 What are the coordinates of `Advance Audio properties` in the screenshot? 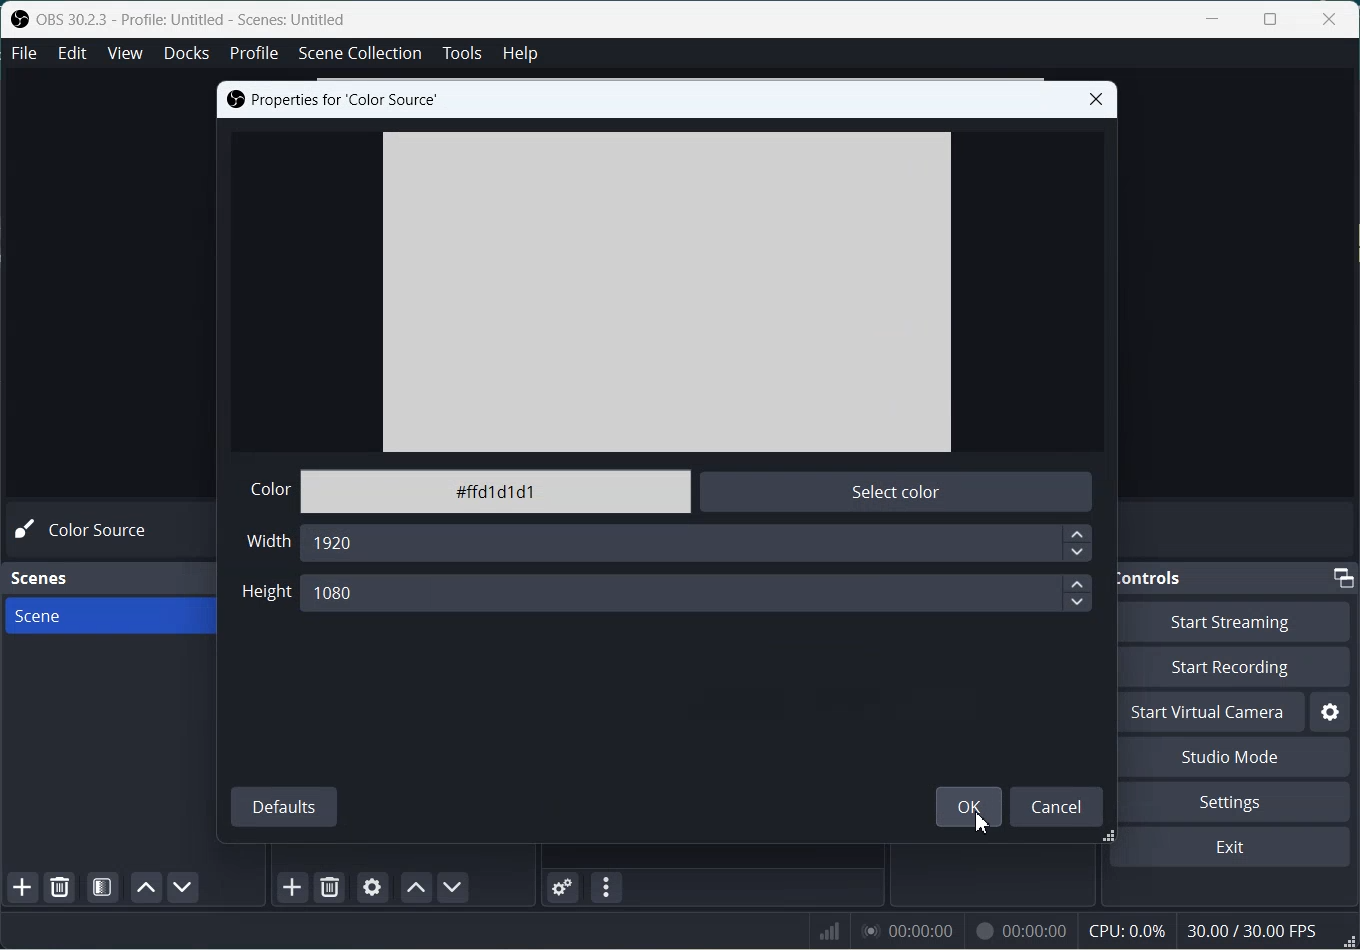 It's located at (563, 887).